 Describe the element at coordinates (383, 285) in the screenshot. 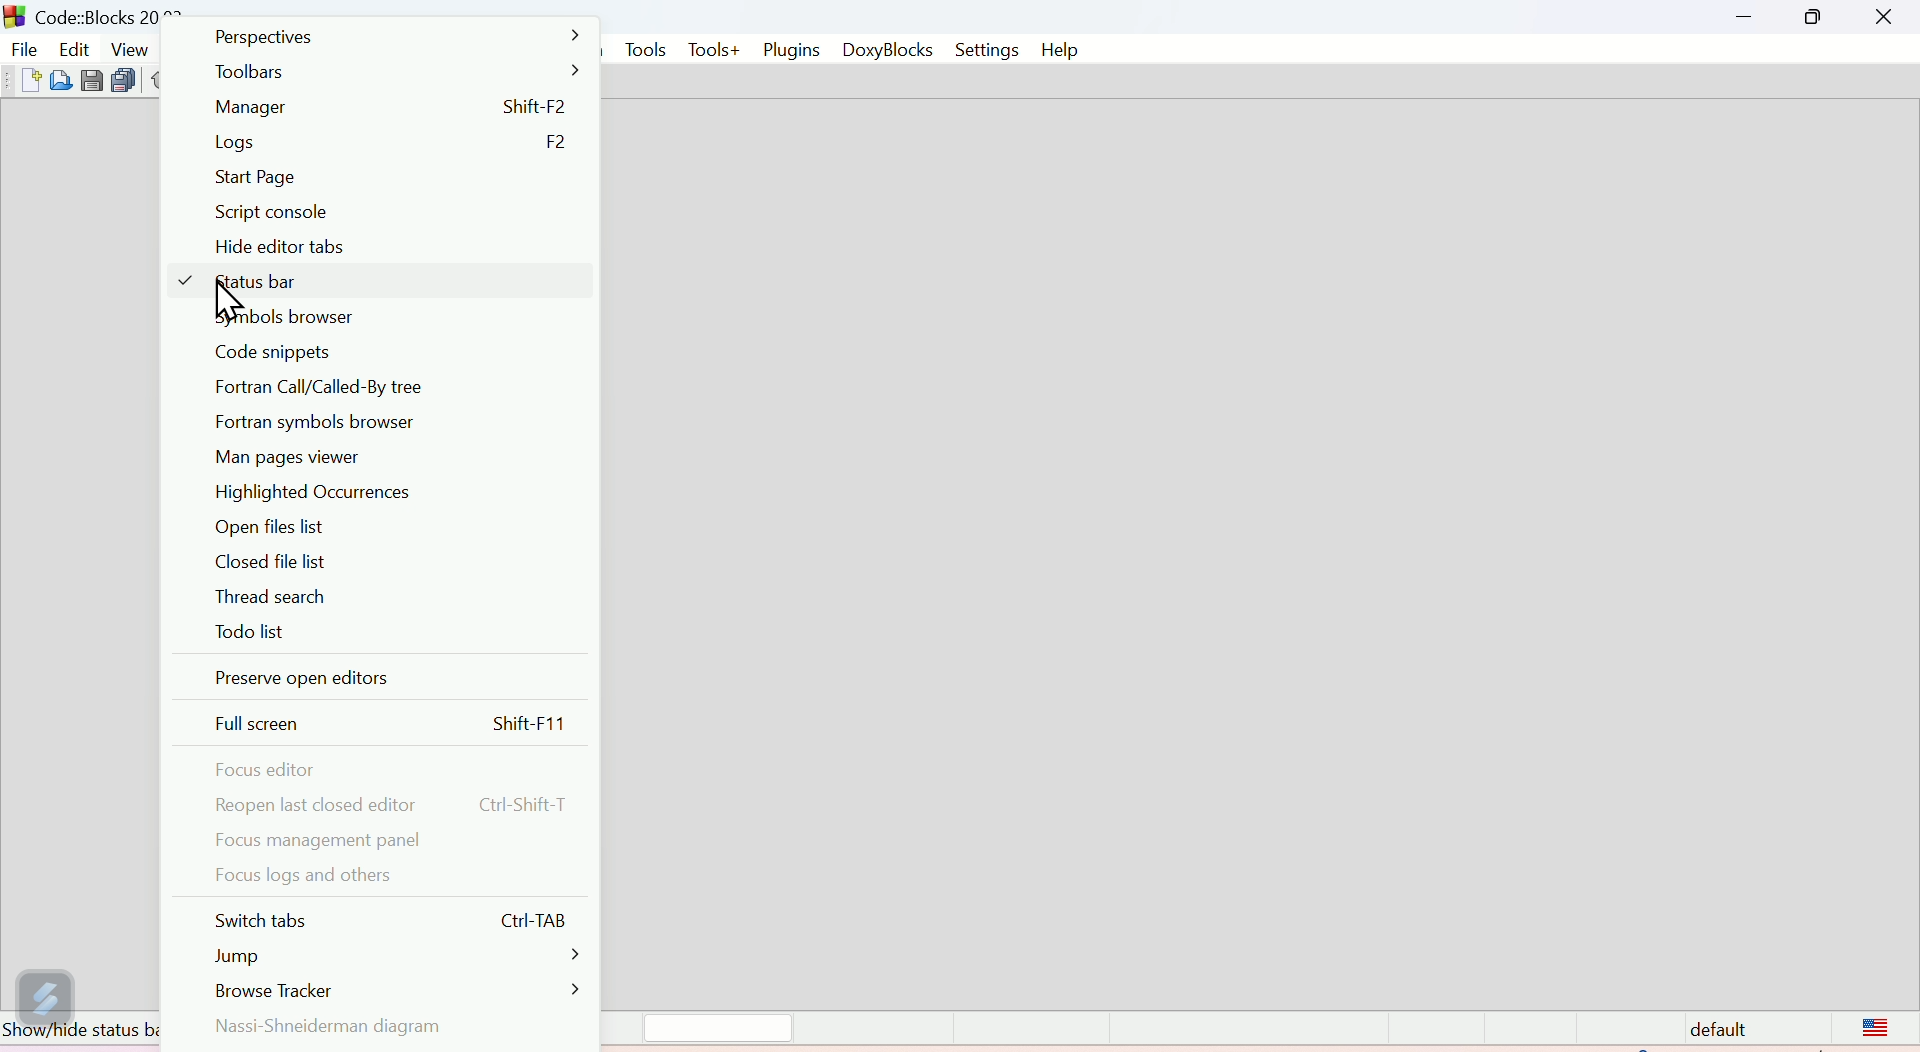

I see `Status bar` at that location.